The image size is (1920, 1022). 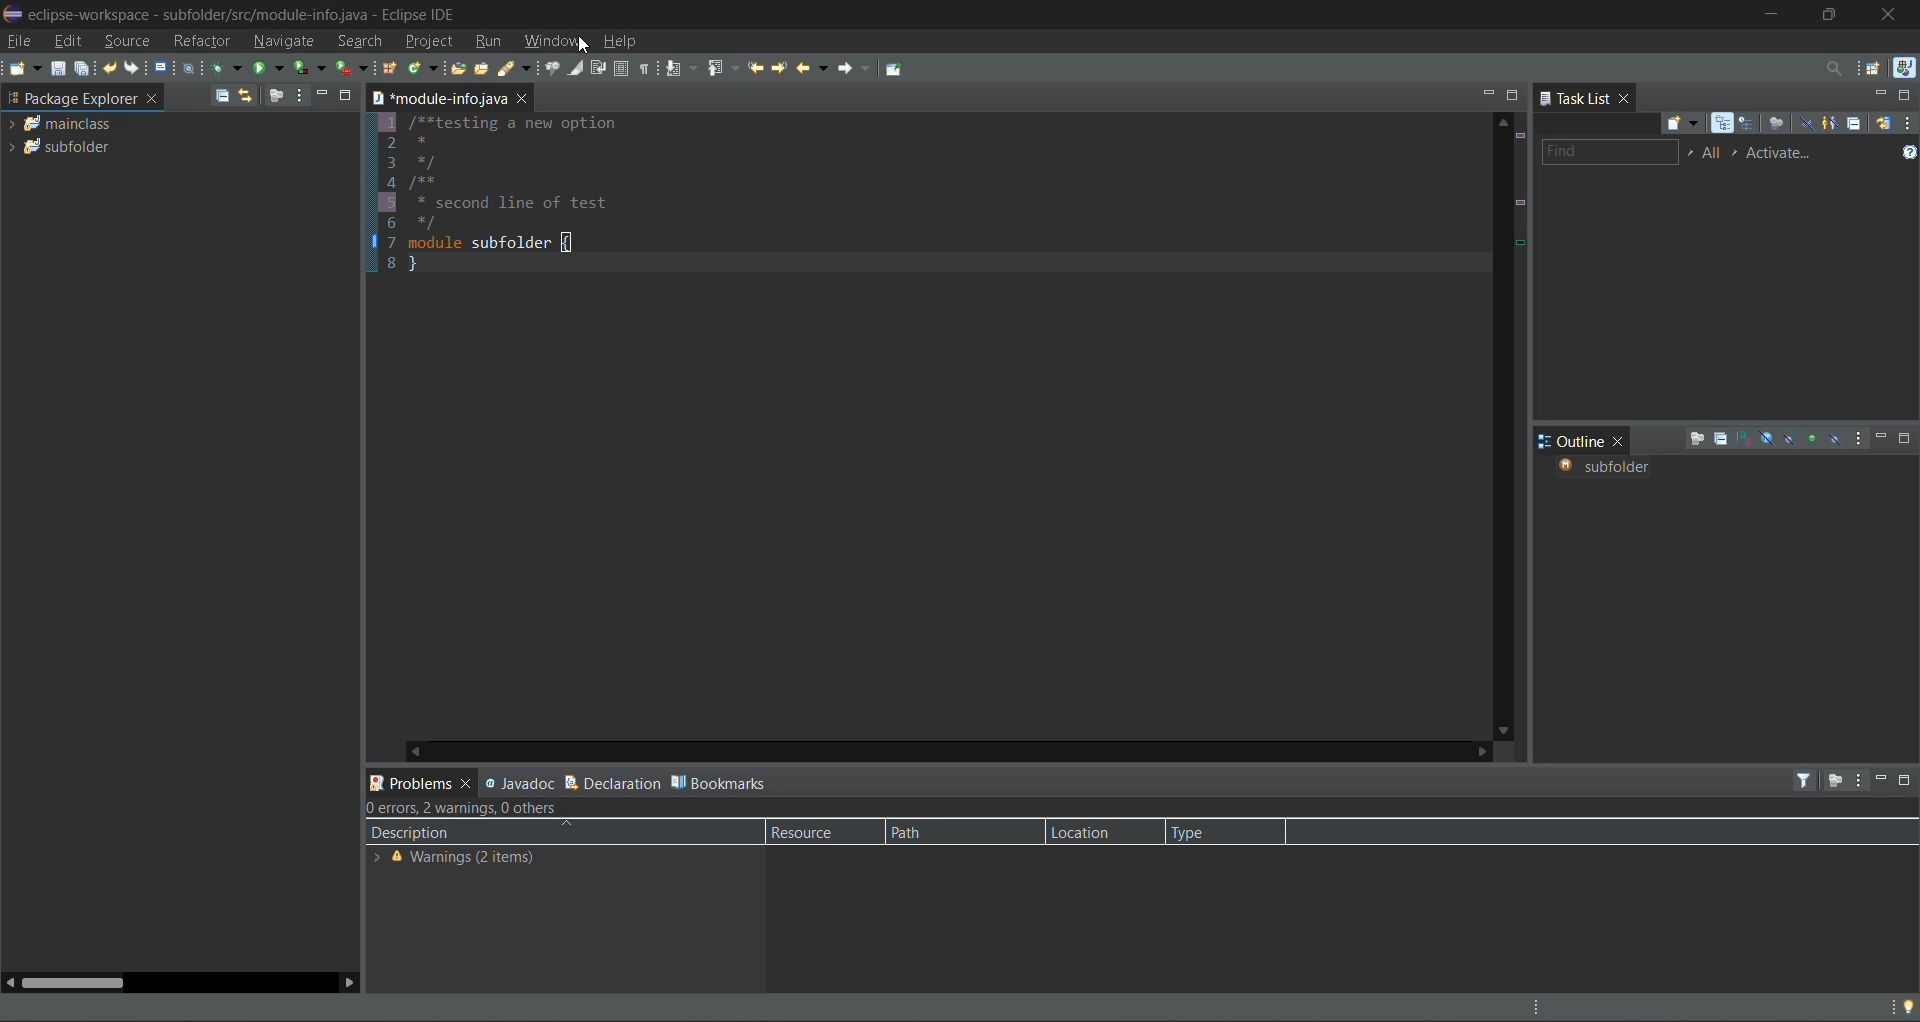 I want to click on save all, so click(x=84, y=69).